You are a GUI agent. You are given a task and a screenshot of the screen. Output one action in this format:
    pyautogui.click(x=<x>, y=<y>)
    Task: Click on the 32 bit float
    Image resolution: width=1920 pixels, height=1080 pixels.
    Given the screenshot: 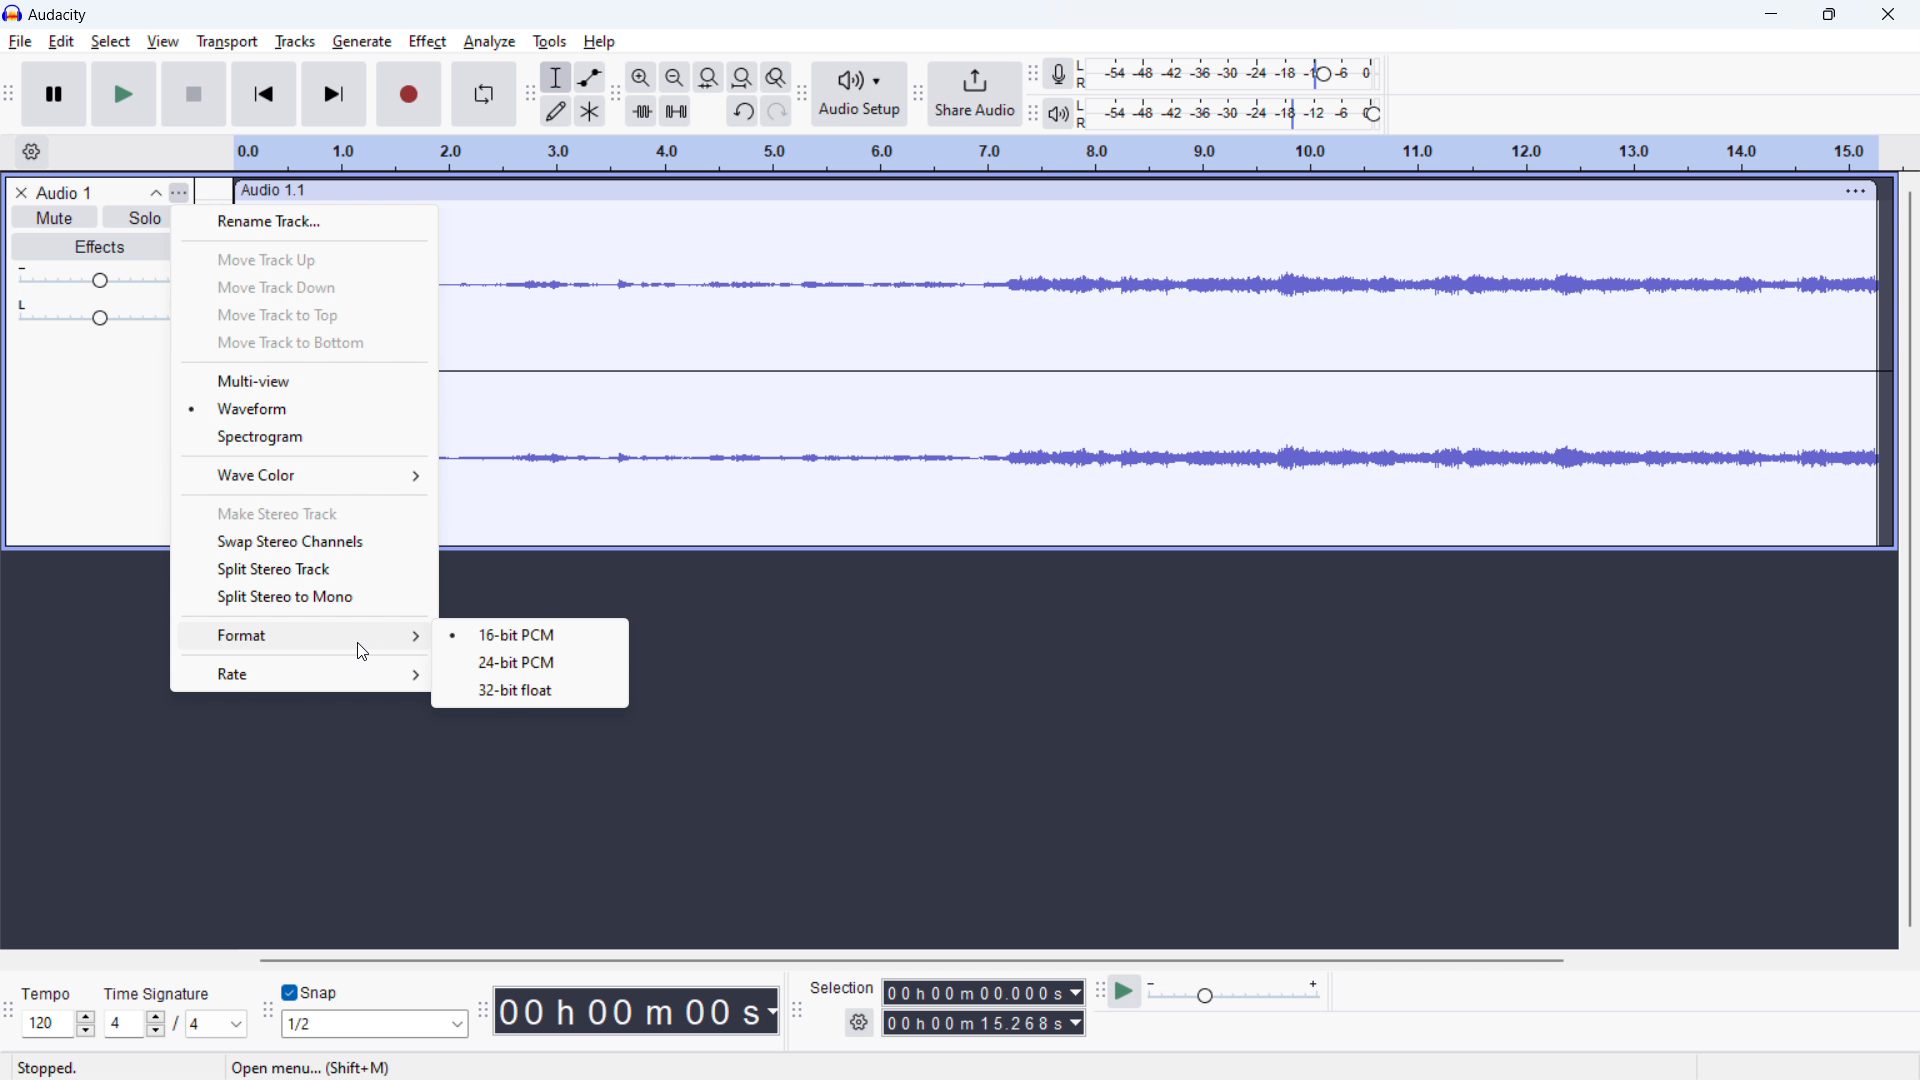 What is the action you would take?
    pyautogui.click(x=531, y=691)
    